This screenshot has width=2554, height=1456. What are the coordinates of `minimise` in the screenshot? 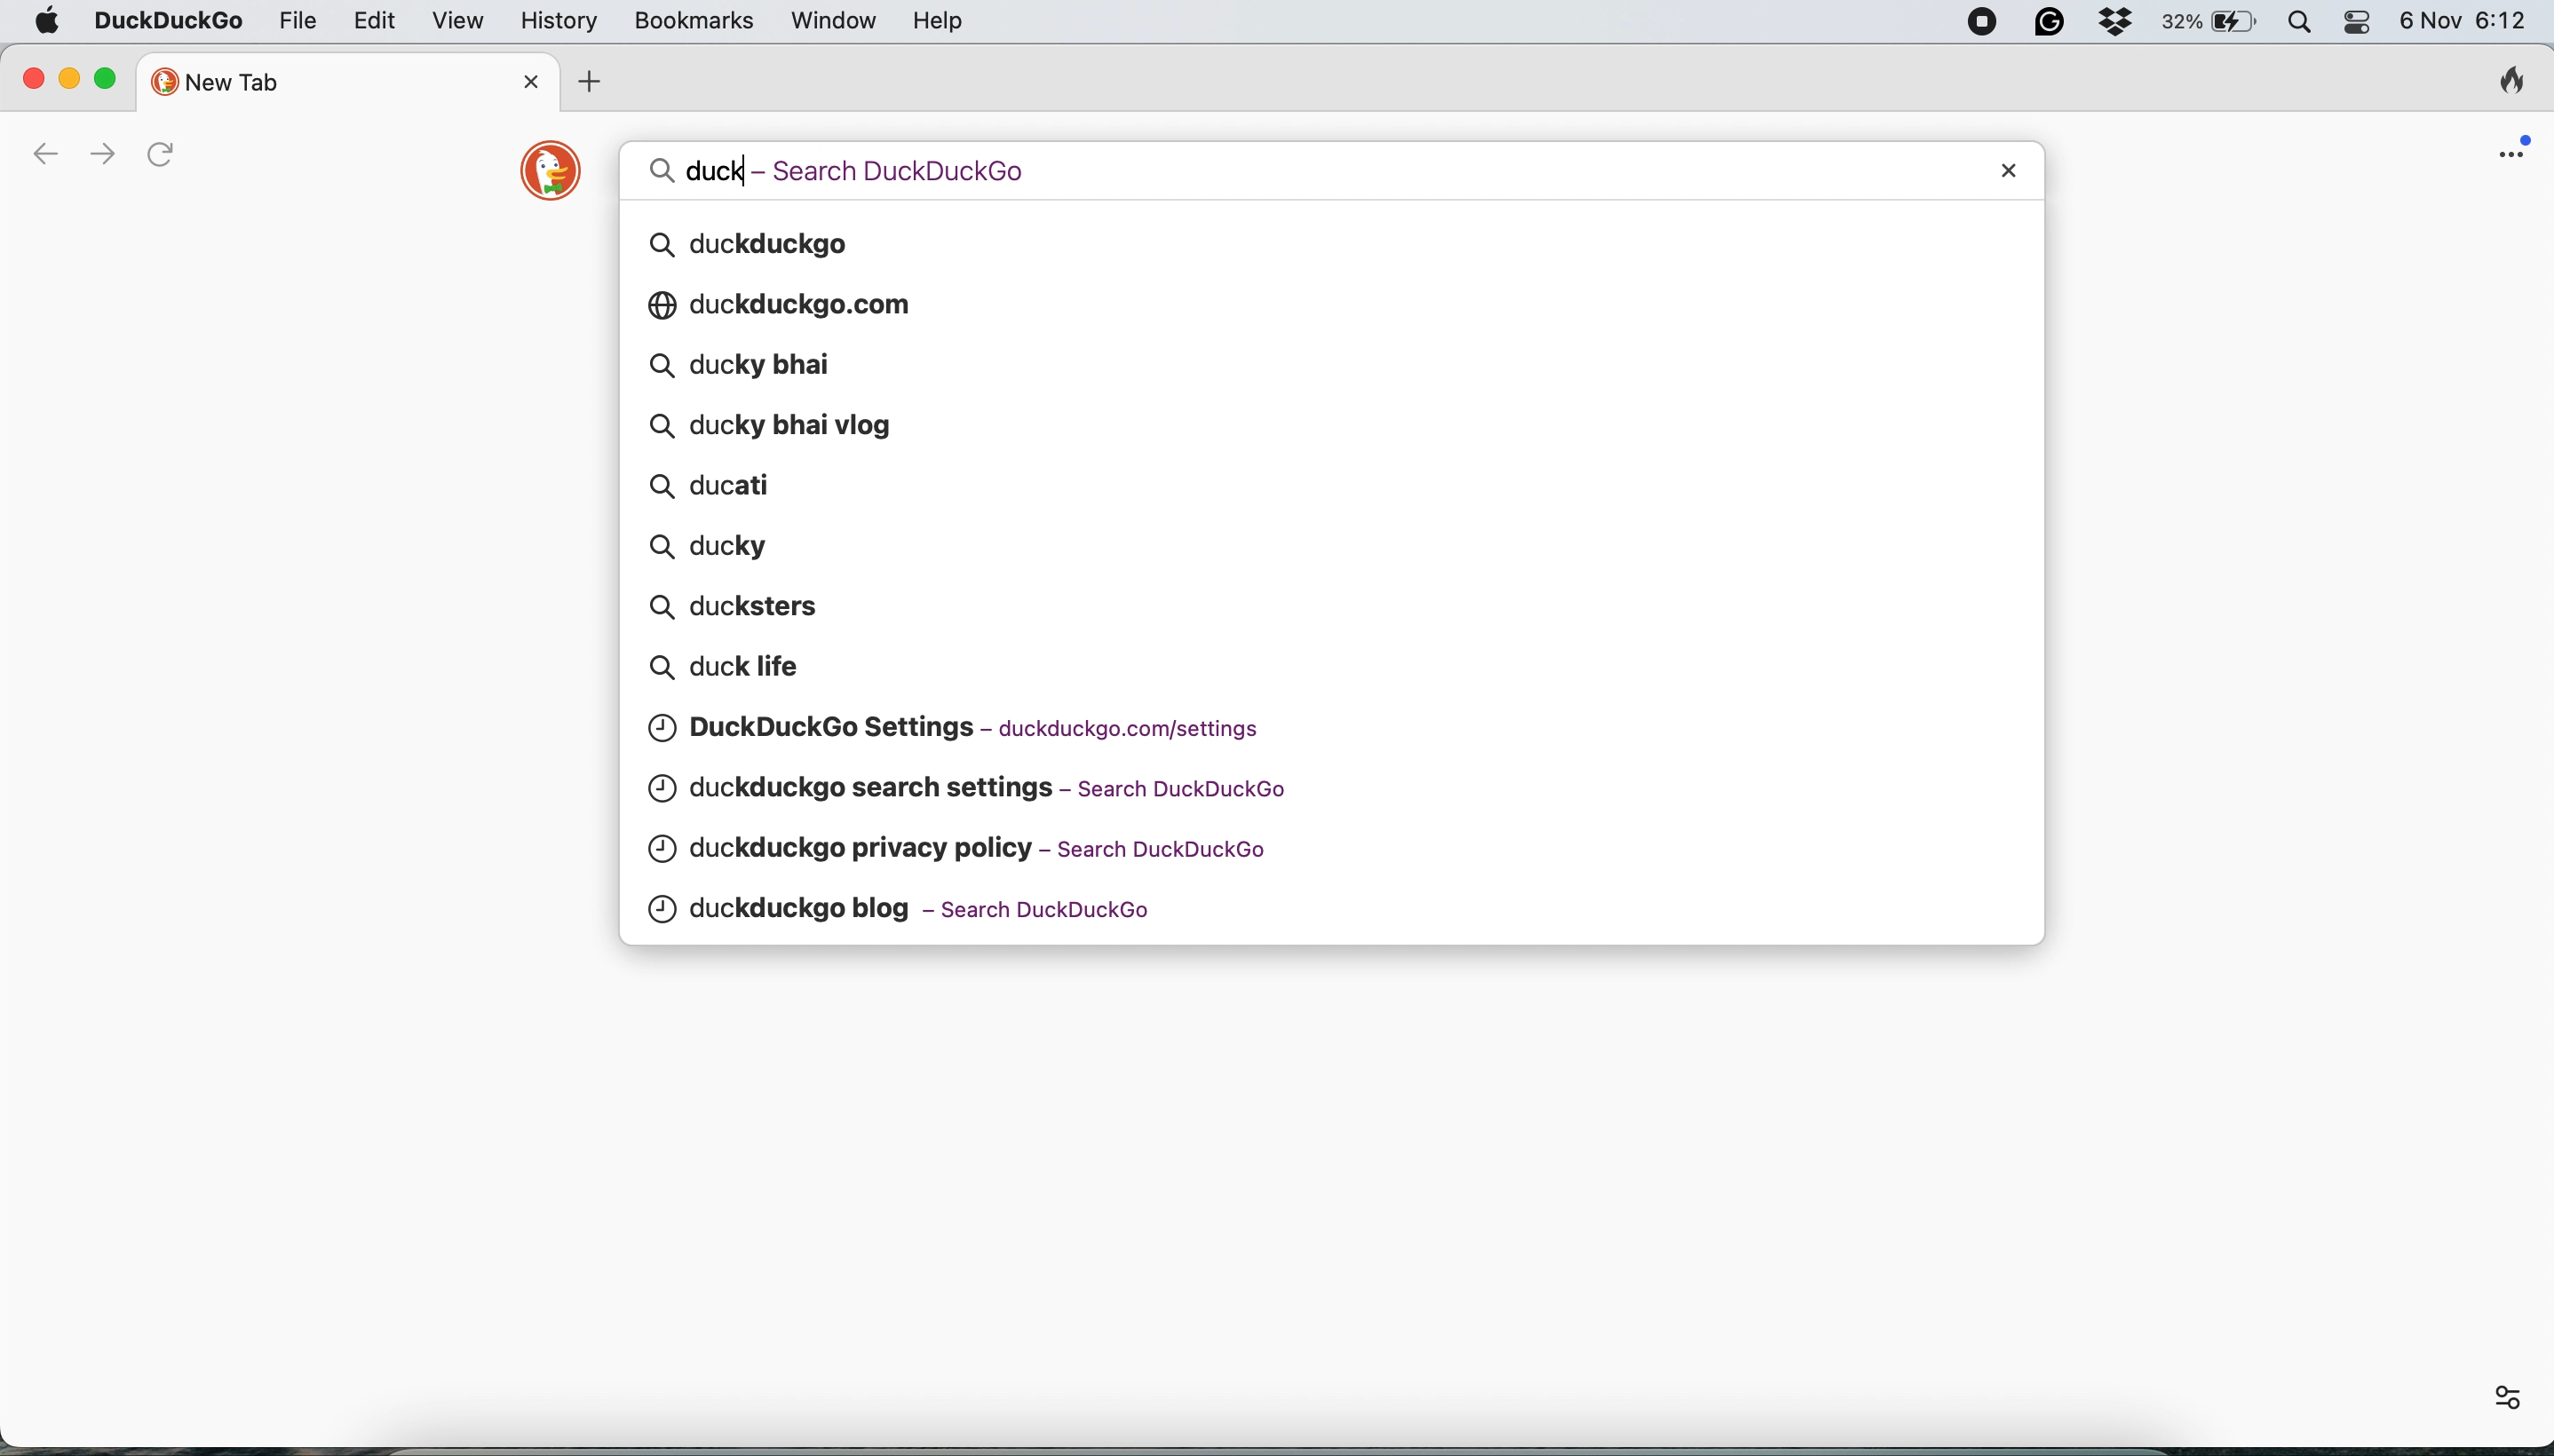 It's located at (69, 75).